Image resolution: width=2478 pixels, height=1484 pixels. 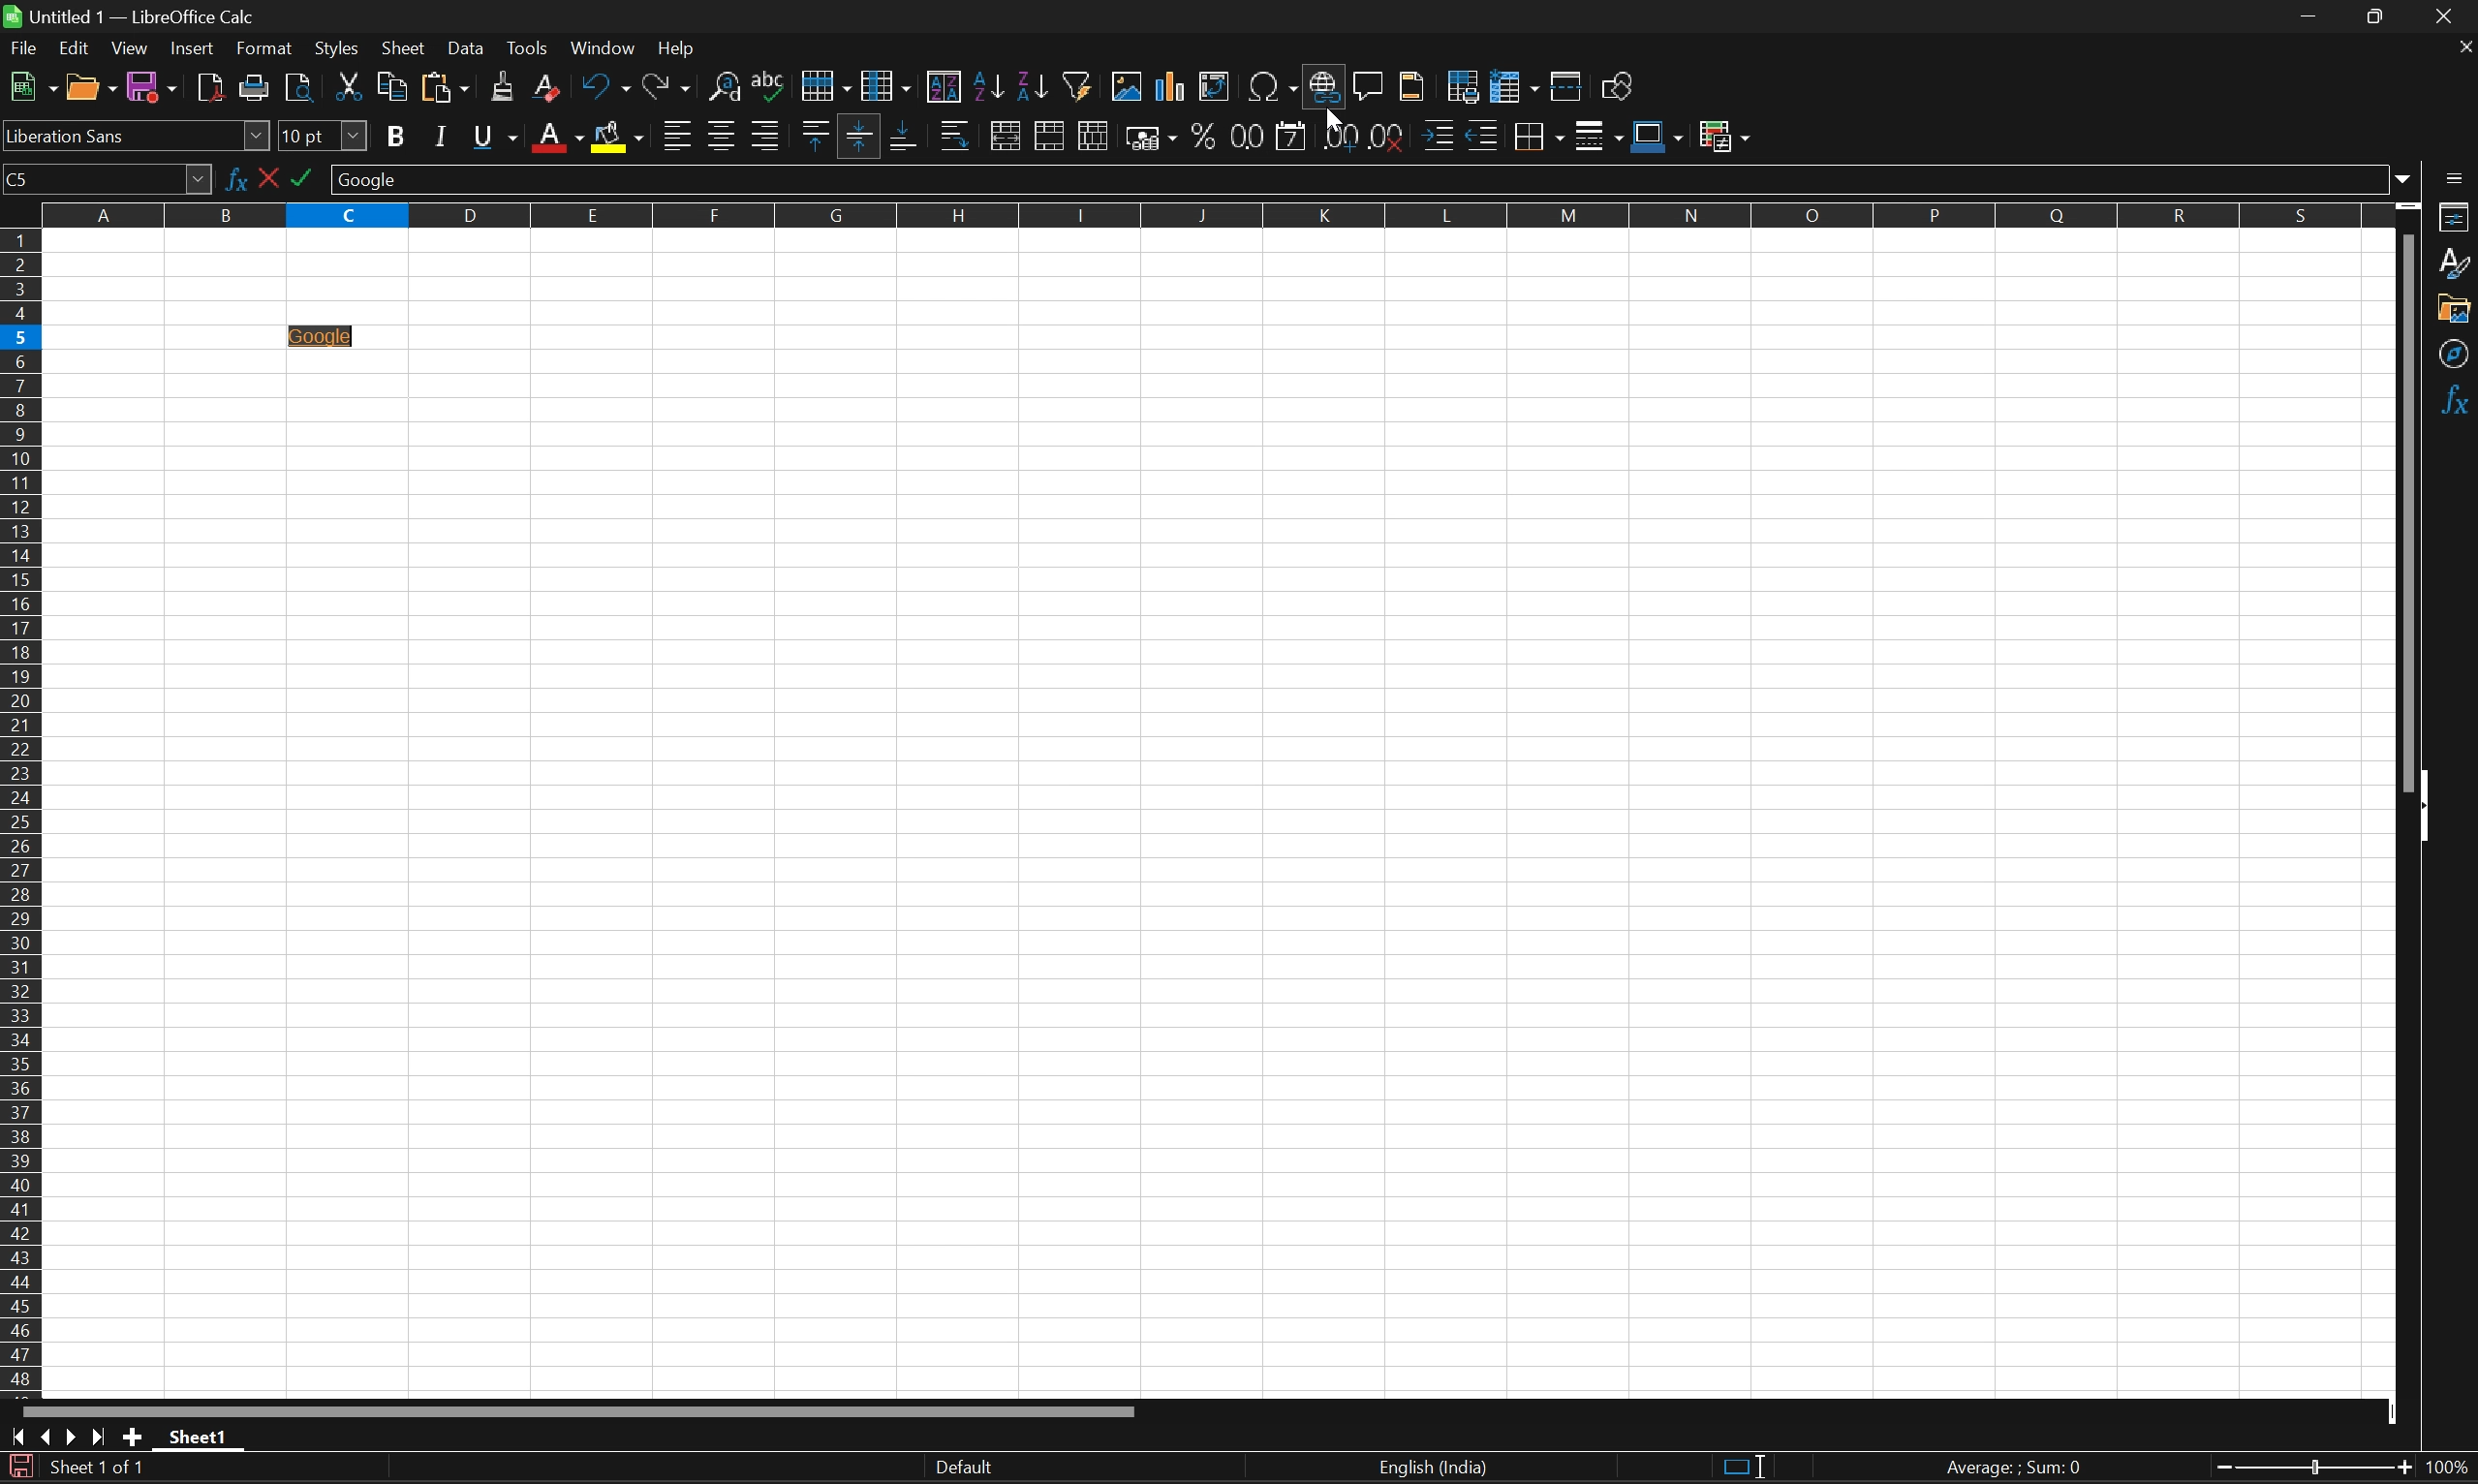 I want to click on Background color, so click(x=620, y=136).